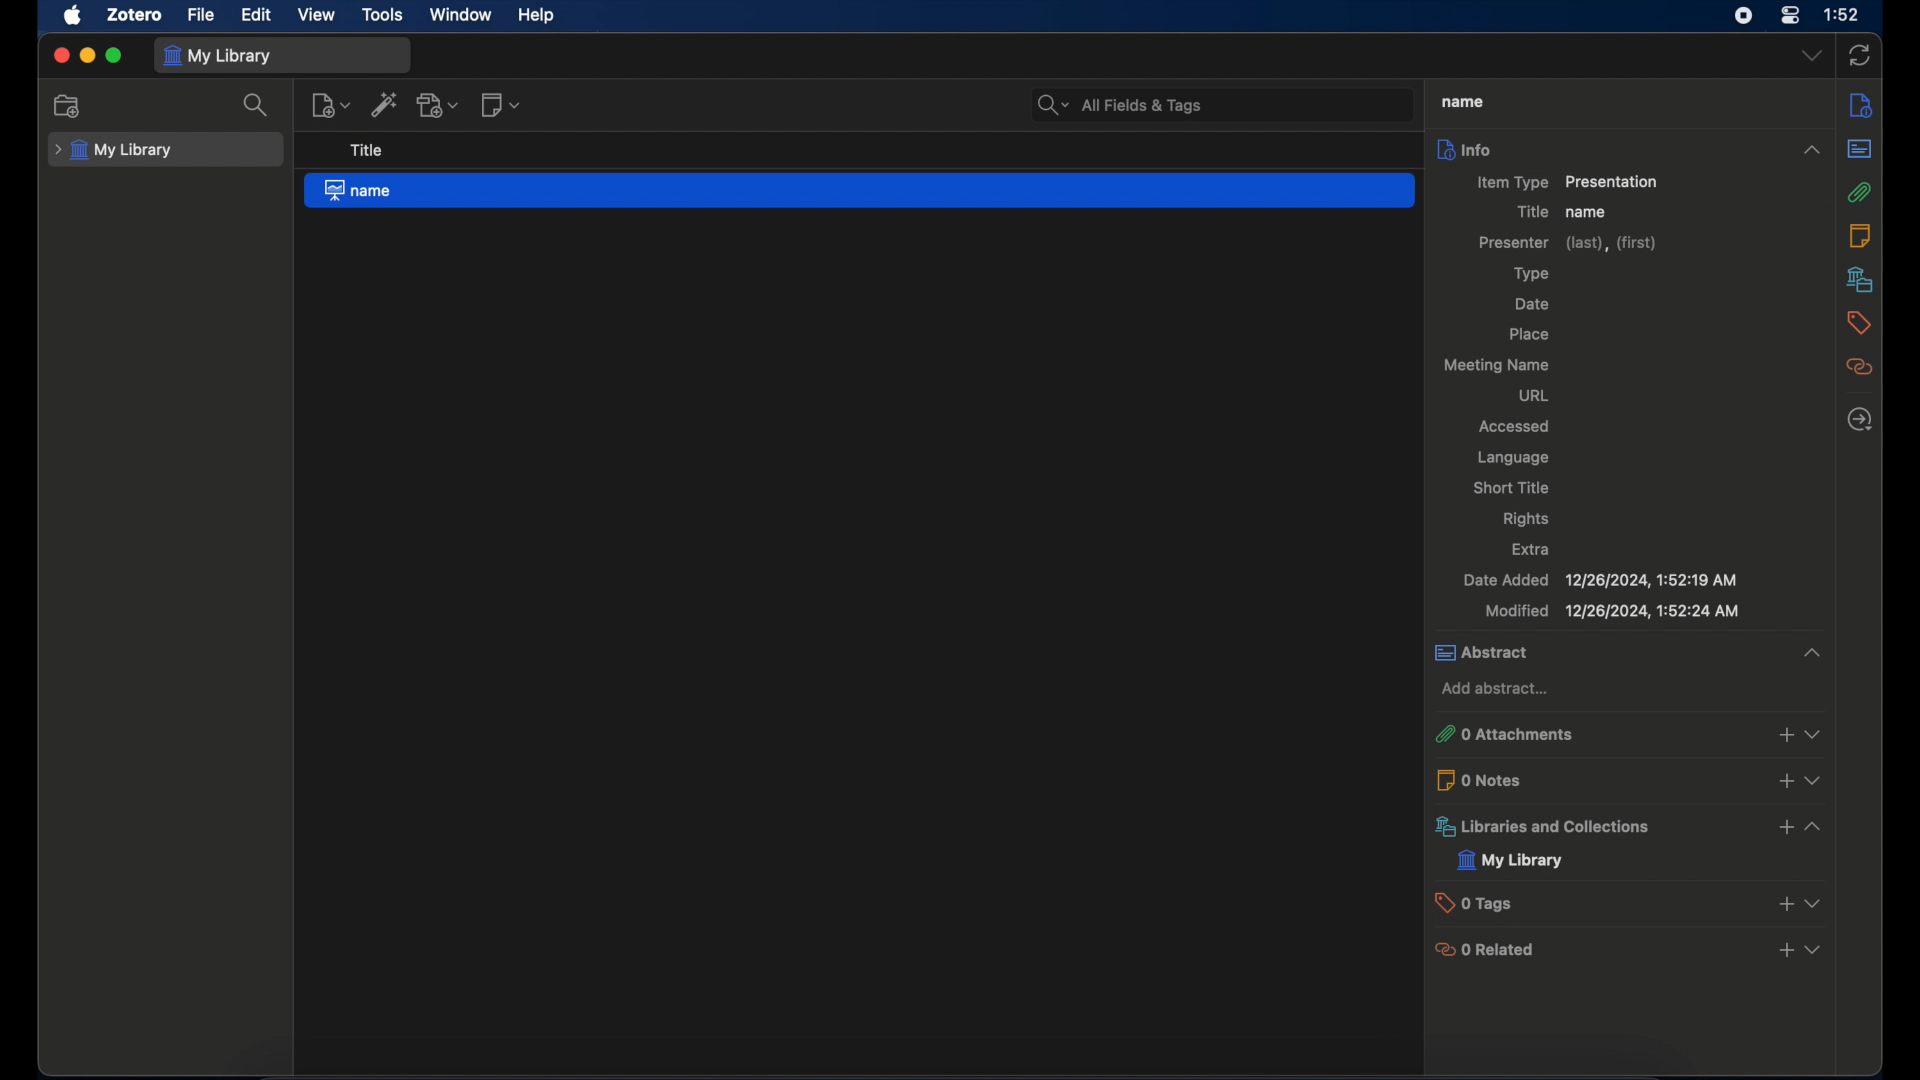 The image size is (1920, 1080). I want to click on window, so click(462, 14).